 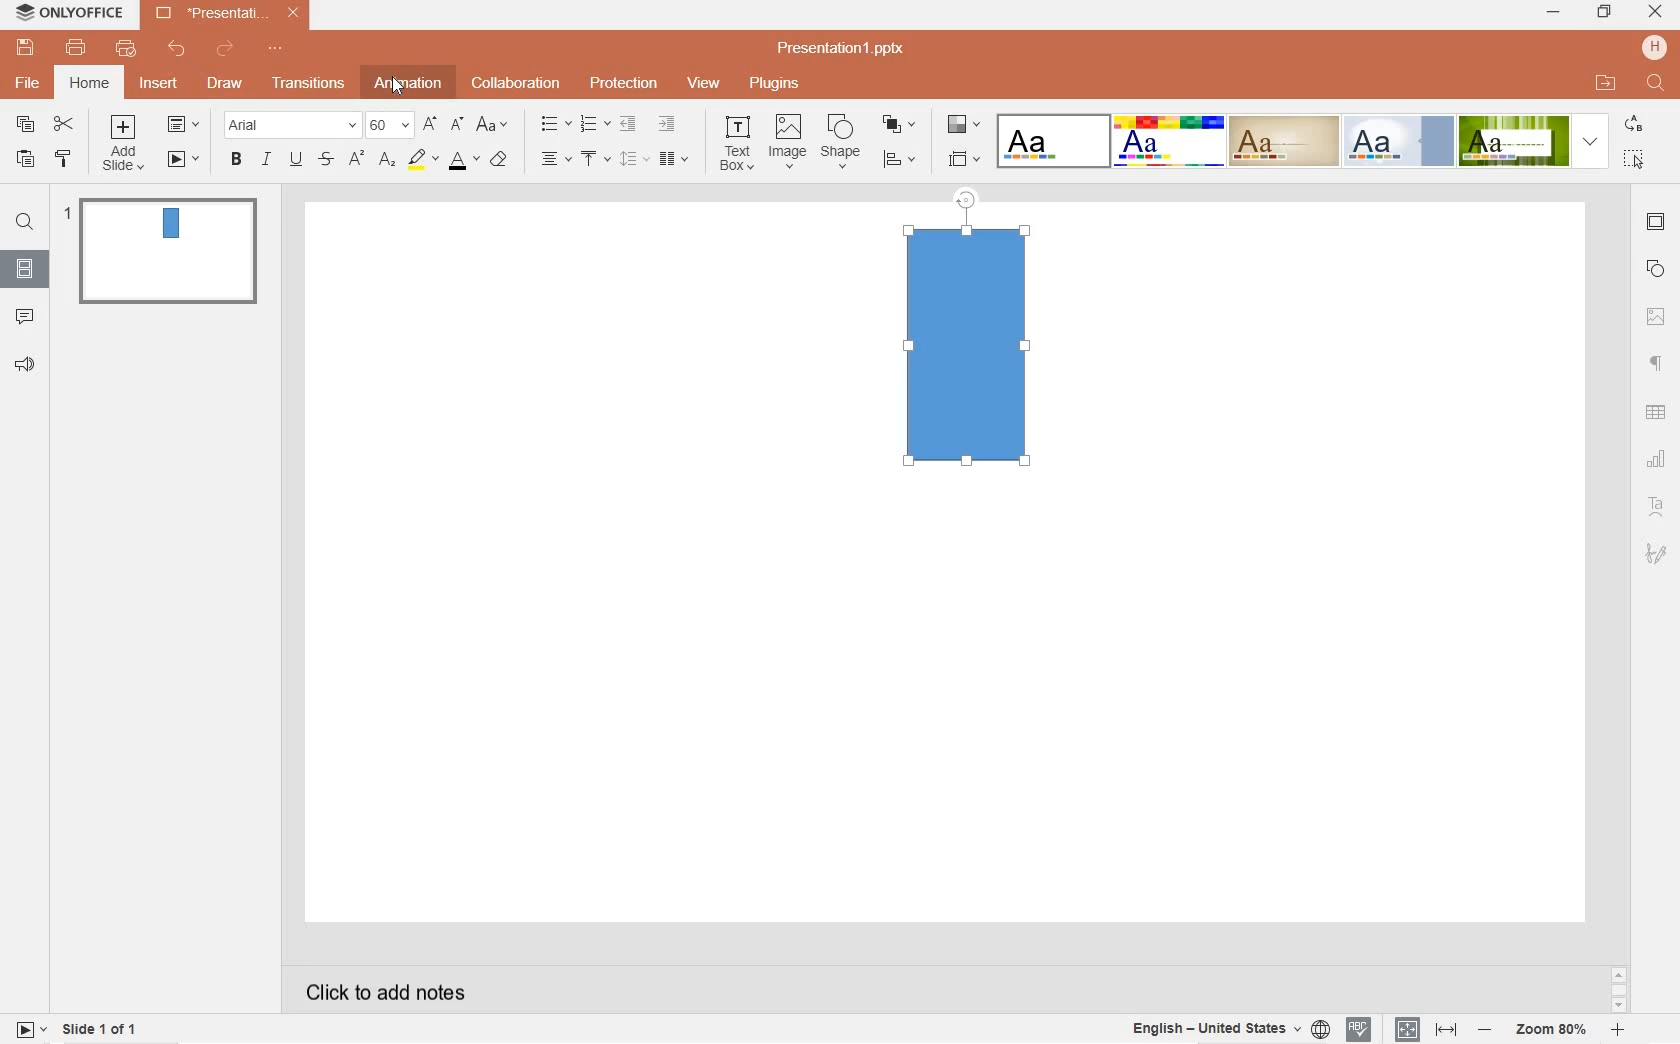 I want to click on decrement font size, so click(x=458, y=123).